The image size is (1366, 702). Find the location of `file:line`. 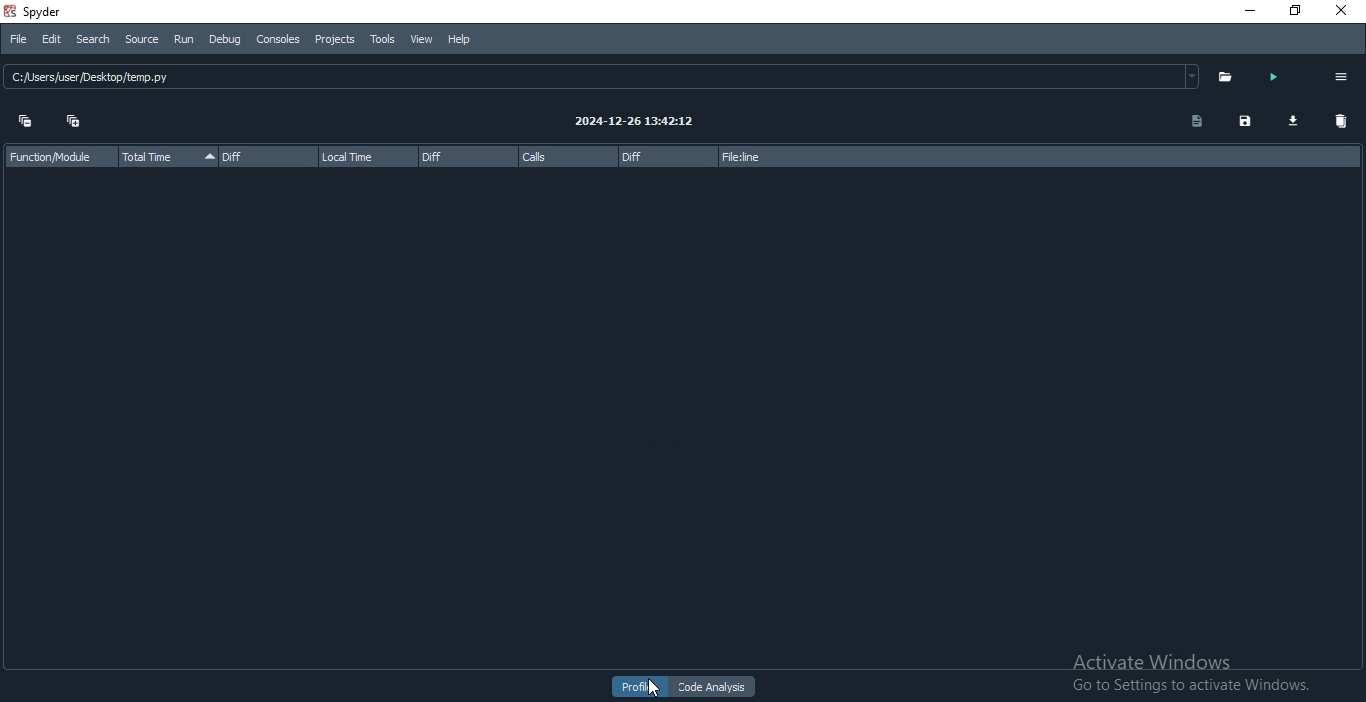

file:line is located at coordinates (797, 157).